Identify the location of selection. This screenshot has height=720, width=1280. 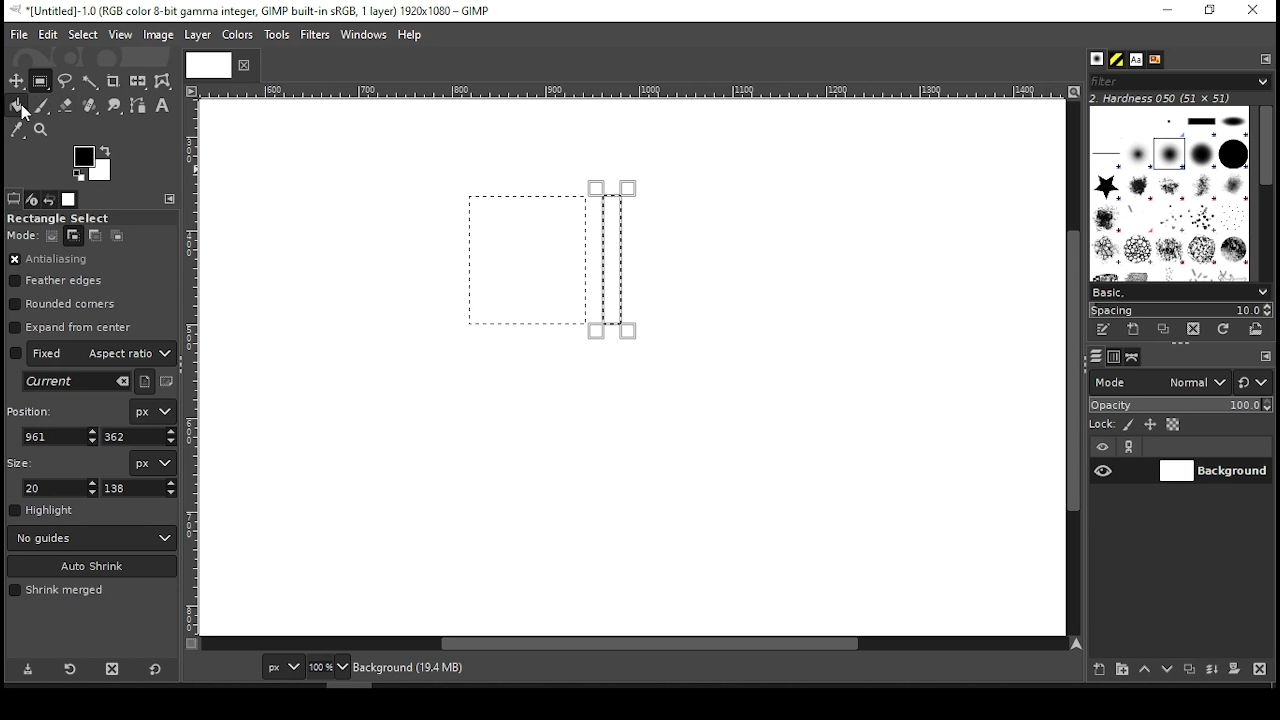
(611, 260).